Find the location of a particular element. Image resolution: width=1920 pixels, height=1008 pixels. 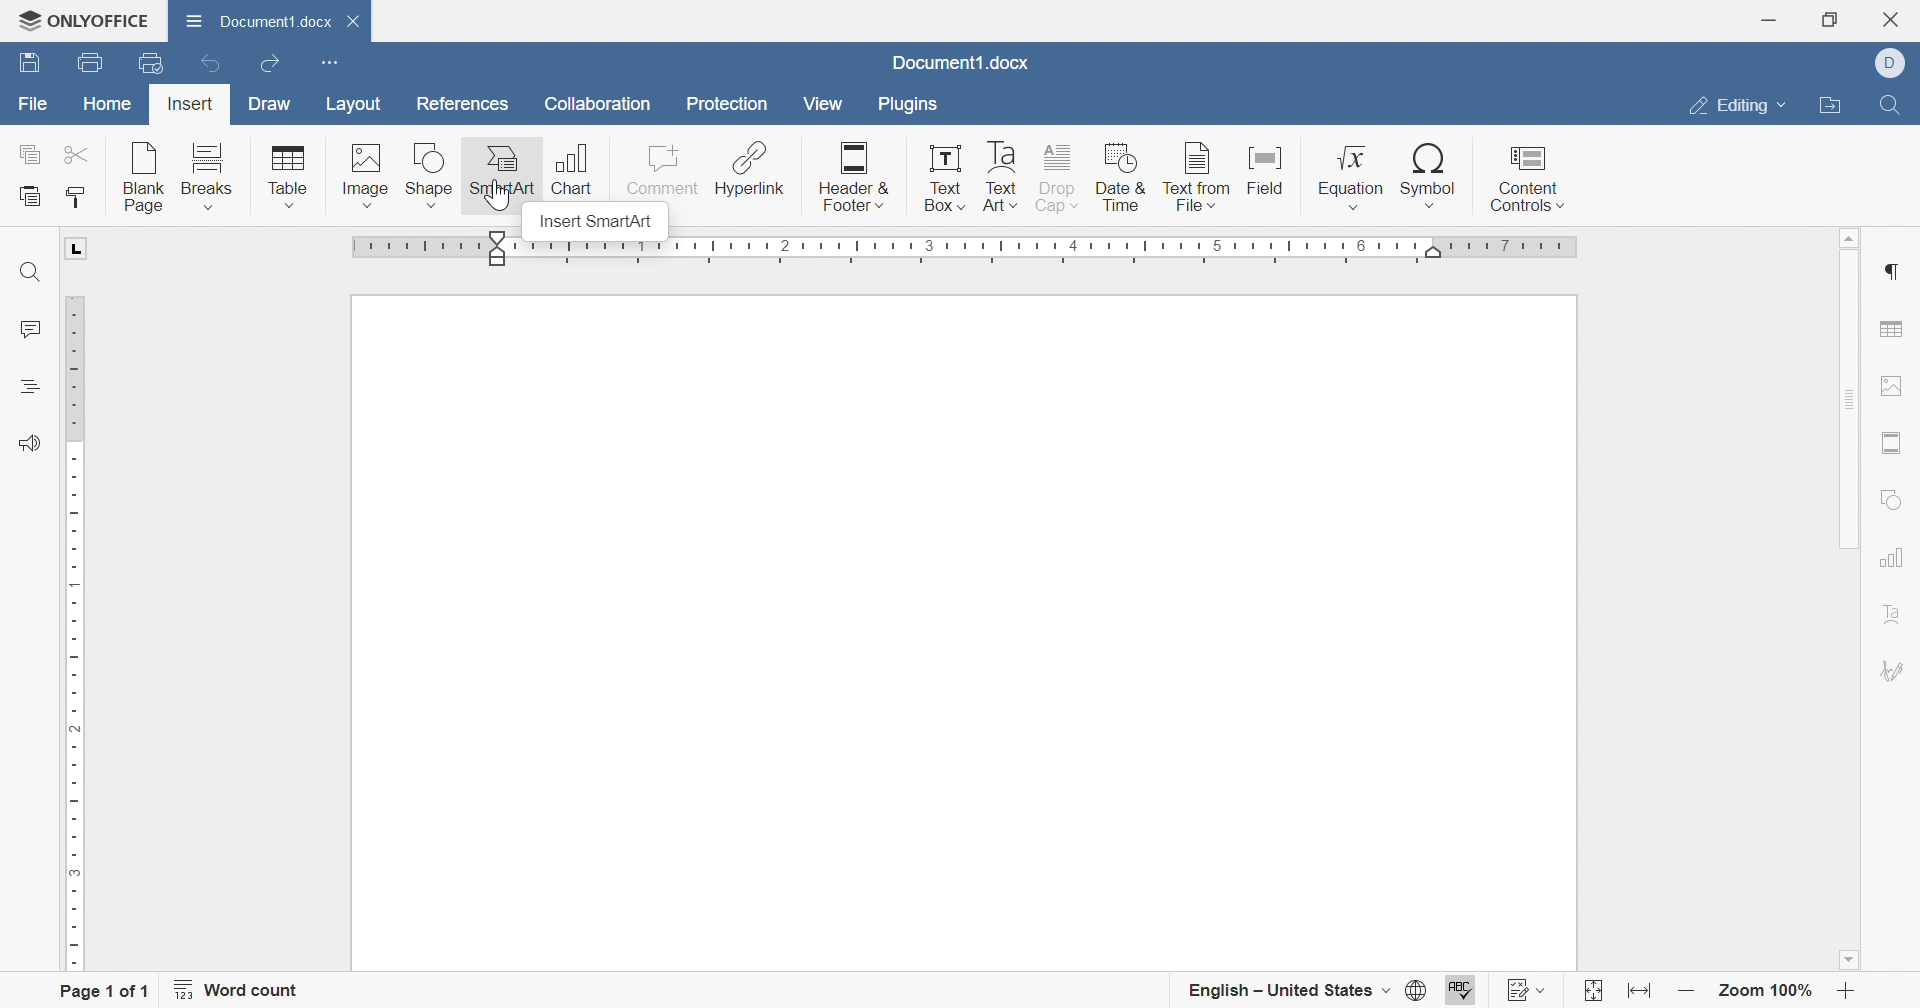

Shape settings is located at coordinates (1892, 502).